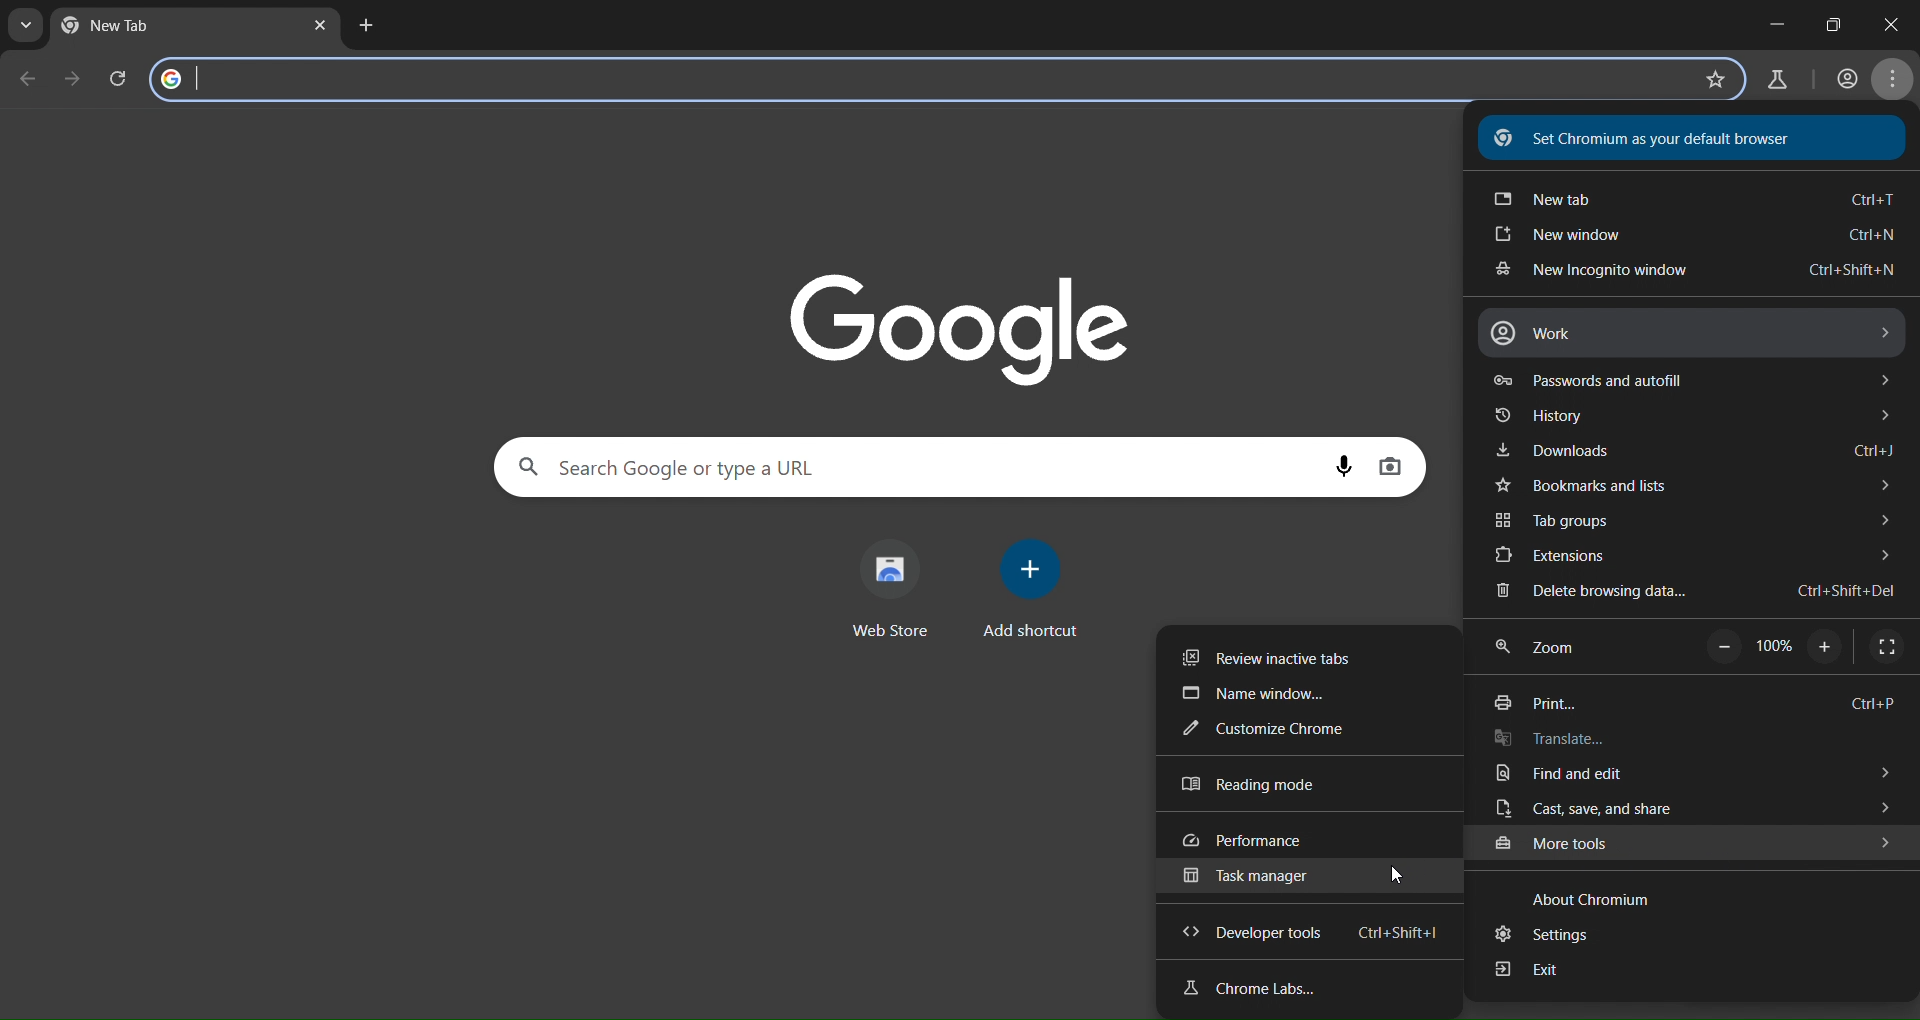 The image size is (1920, 1020). Describe the element at coordinates (1690, 420) in the screenshot. I see `history` at that location.